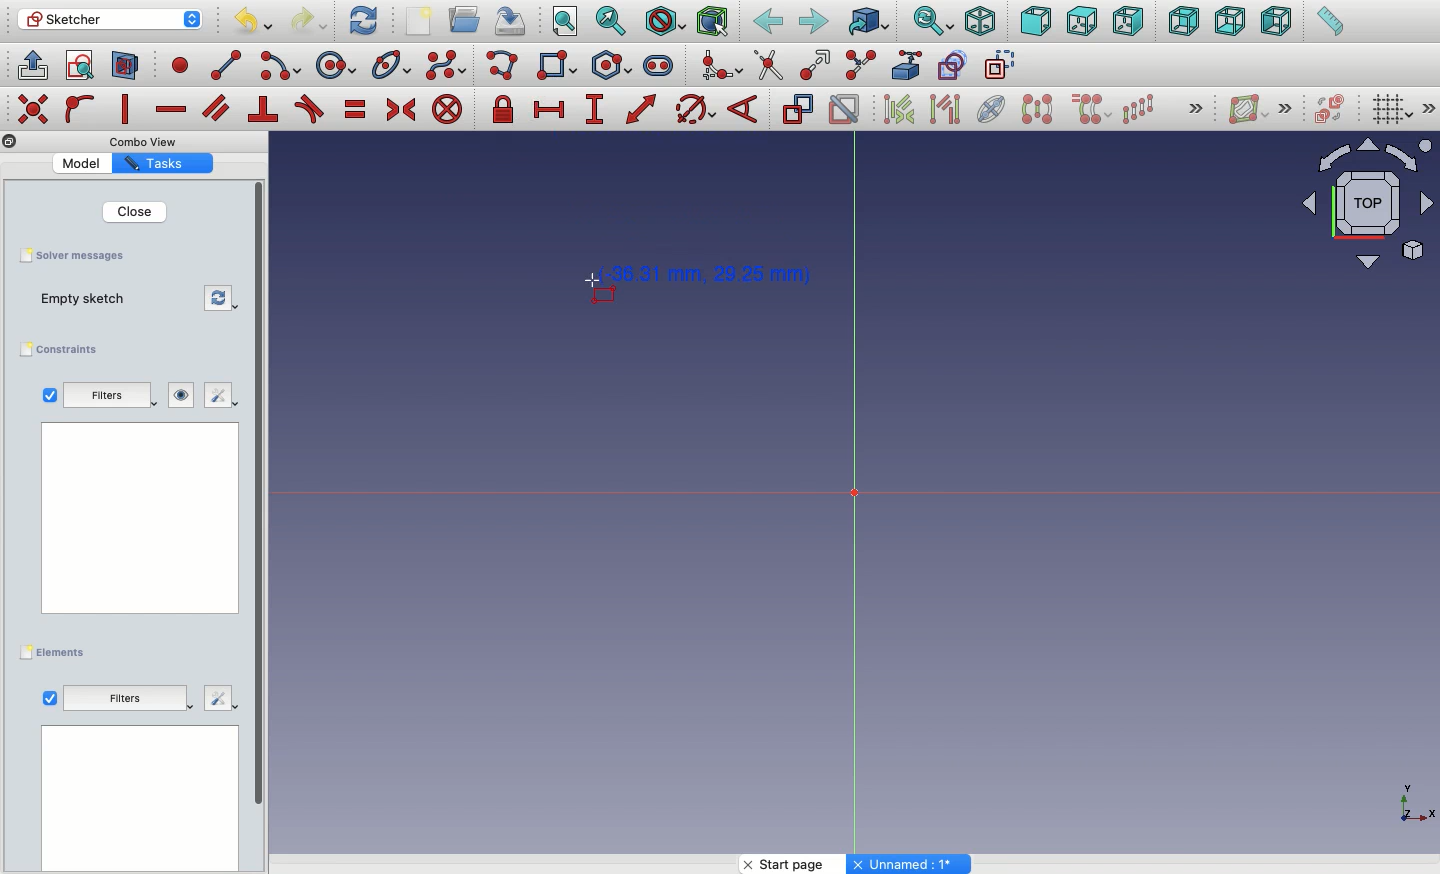  I want to click on Combo View, so click(144, 141).